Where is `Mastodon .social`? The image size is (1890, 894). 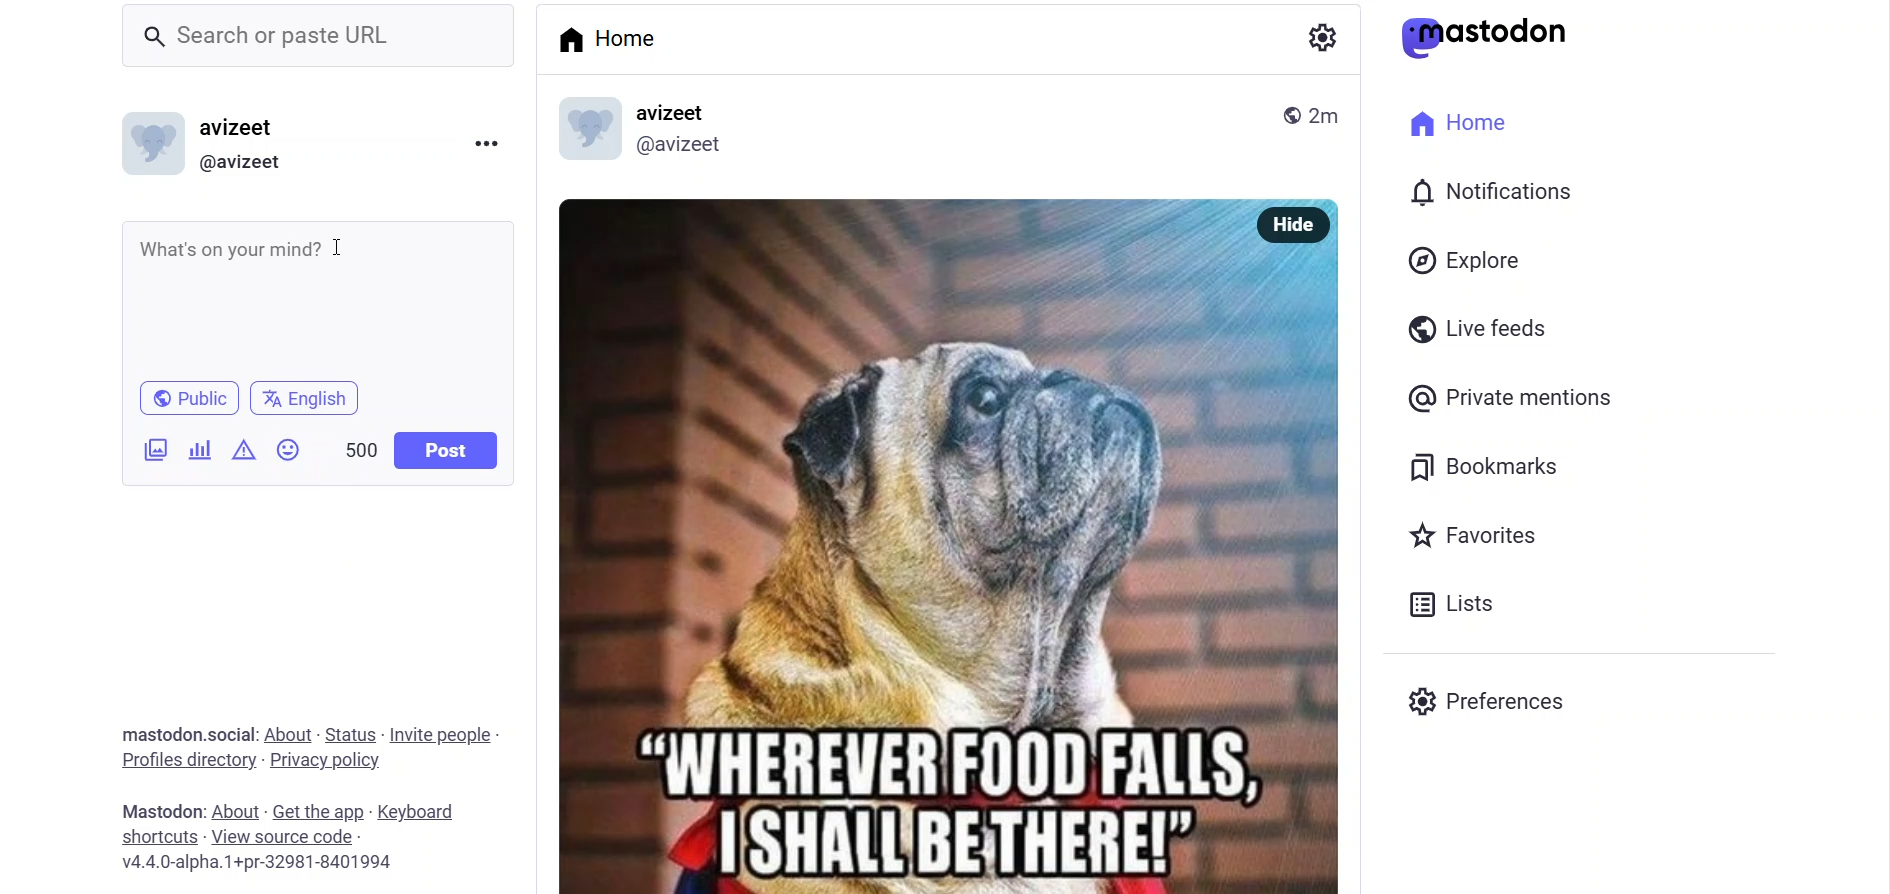 Mastodon .social is located at coordinates (158, 734).